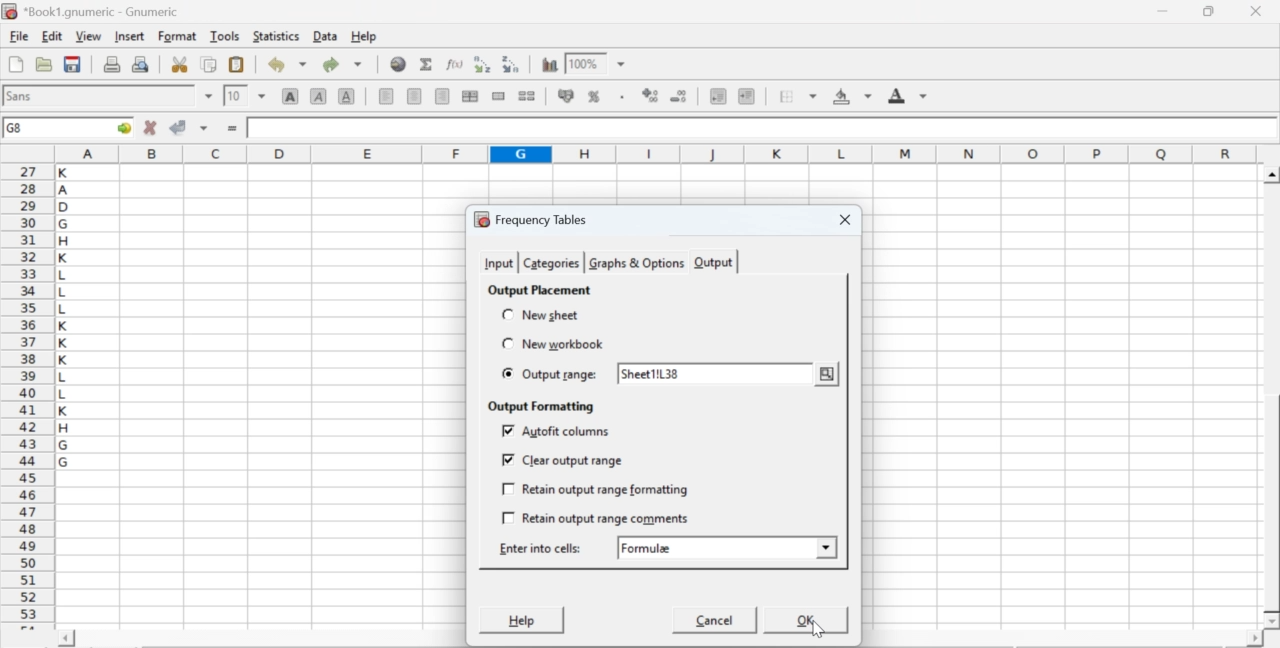  What do you see at coordinates (512, 62) in the screenshot?
I see `Sort the selected region in descending order based on the first column selected` at bounding box center [512, 62].